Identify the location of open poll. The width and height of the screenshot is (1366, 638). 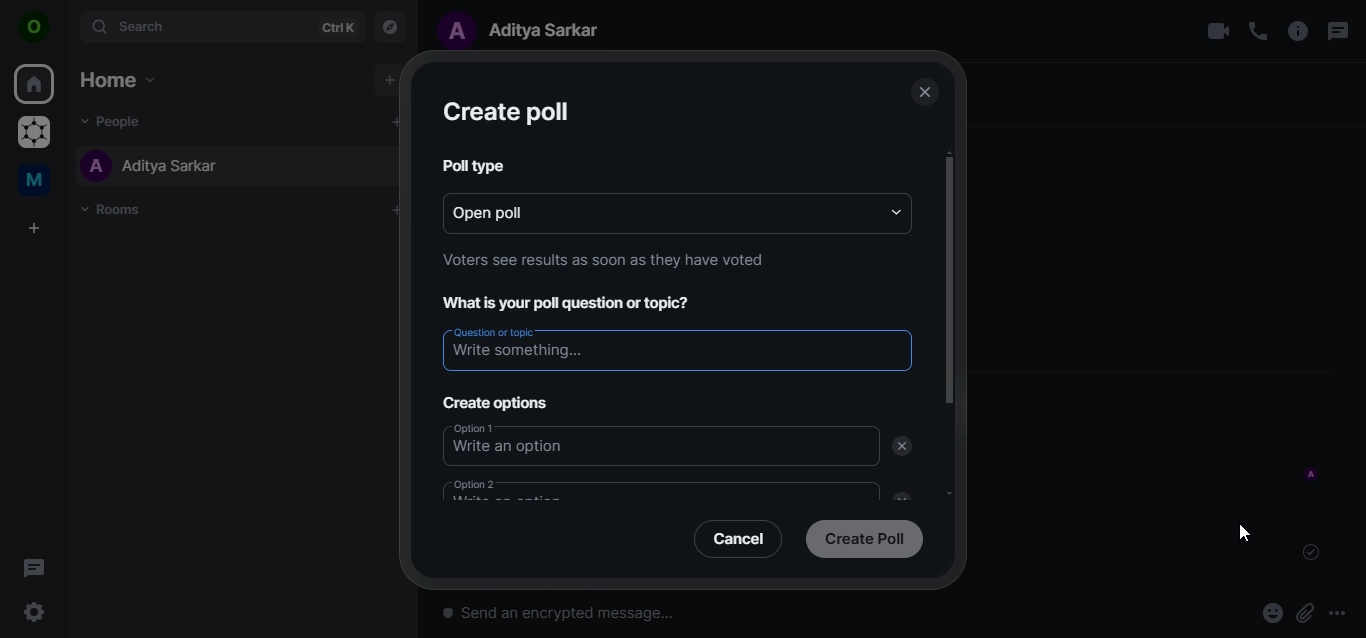
(513, 211).